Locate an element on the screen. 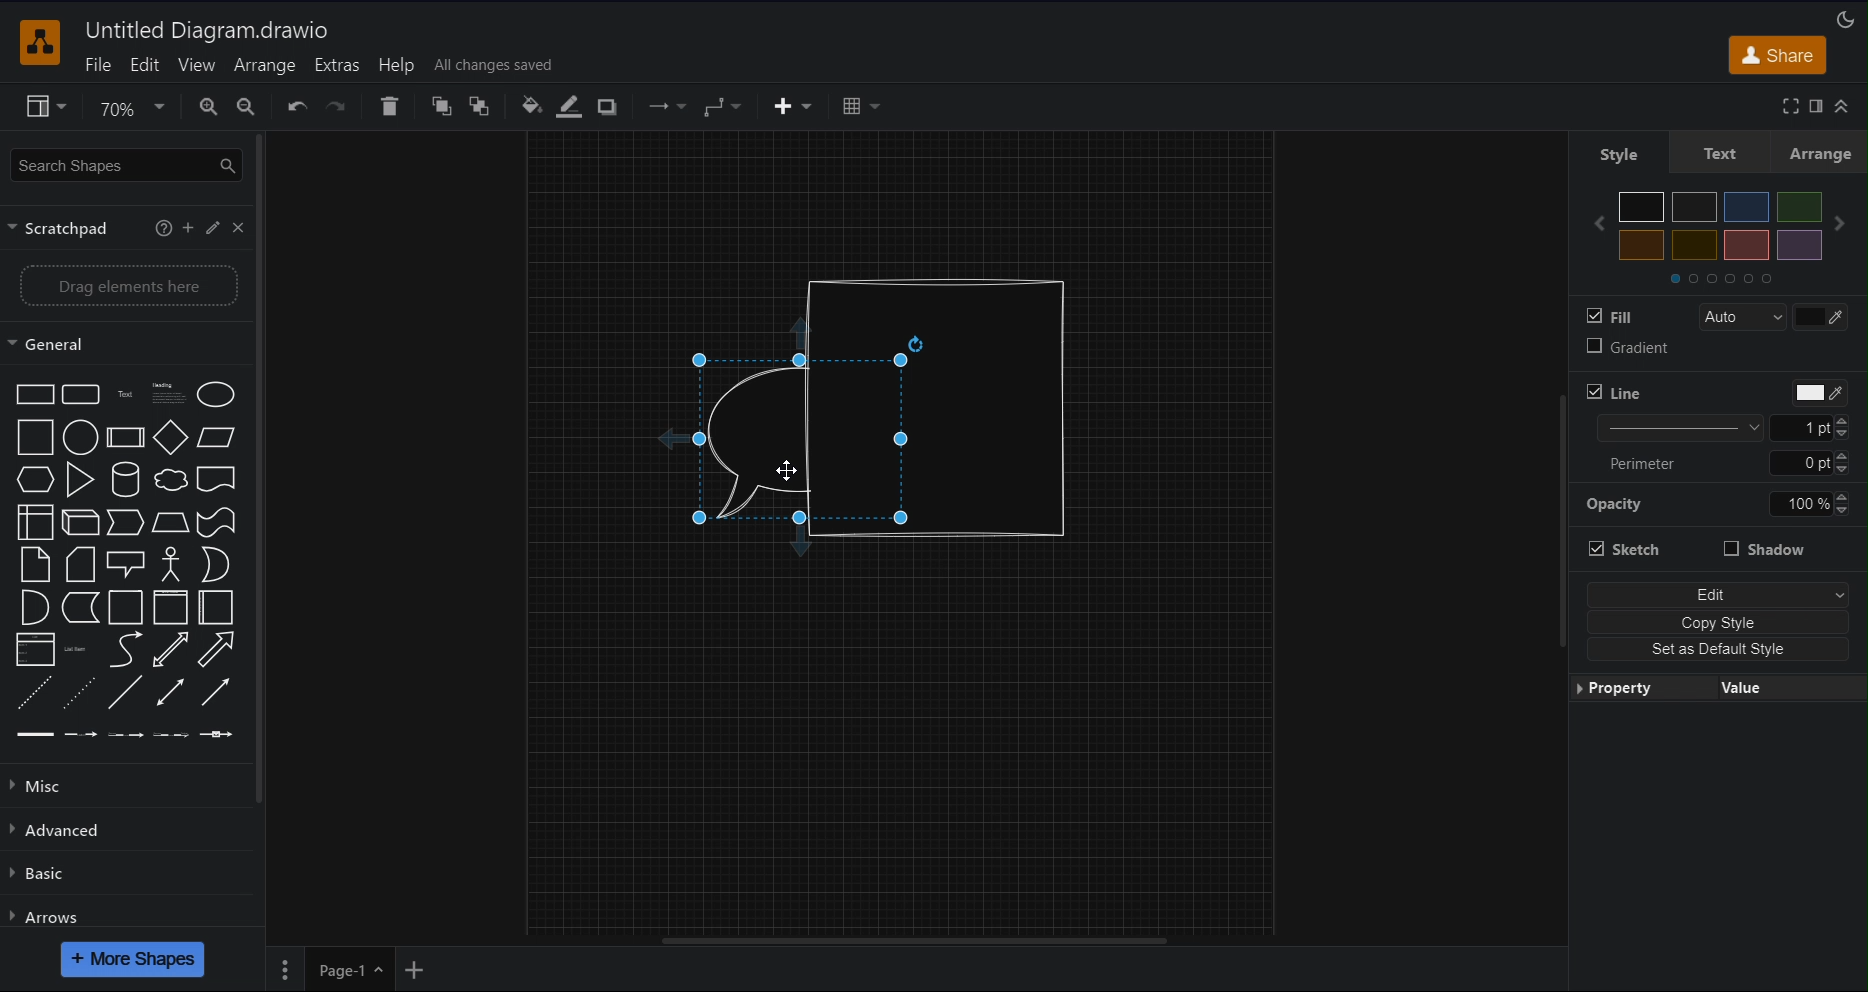  Directional connector is located at coordinates (215, 692).